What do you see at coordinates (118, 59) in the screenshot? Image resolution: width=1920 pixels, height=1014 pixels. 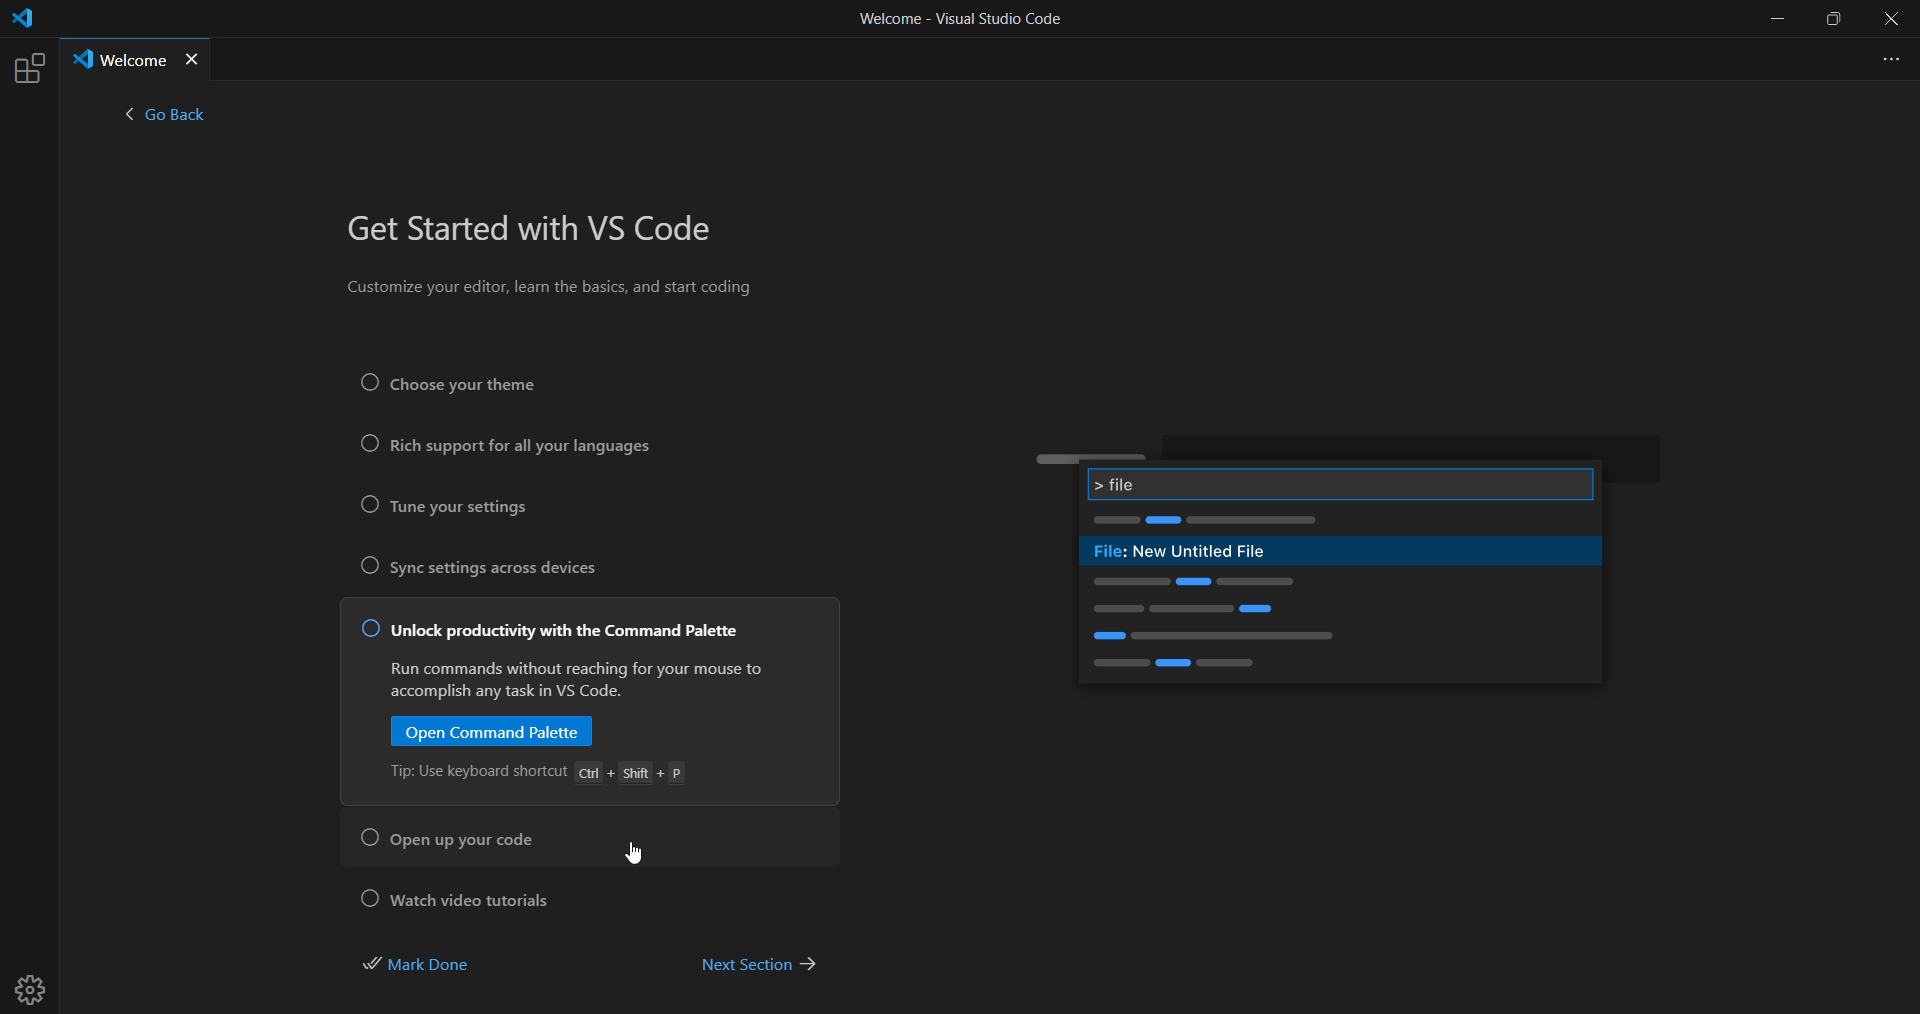 I see `Welcome` at bounding box center [118, 59].